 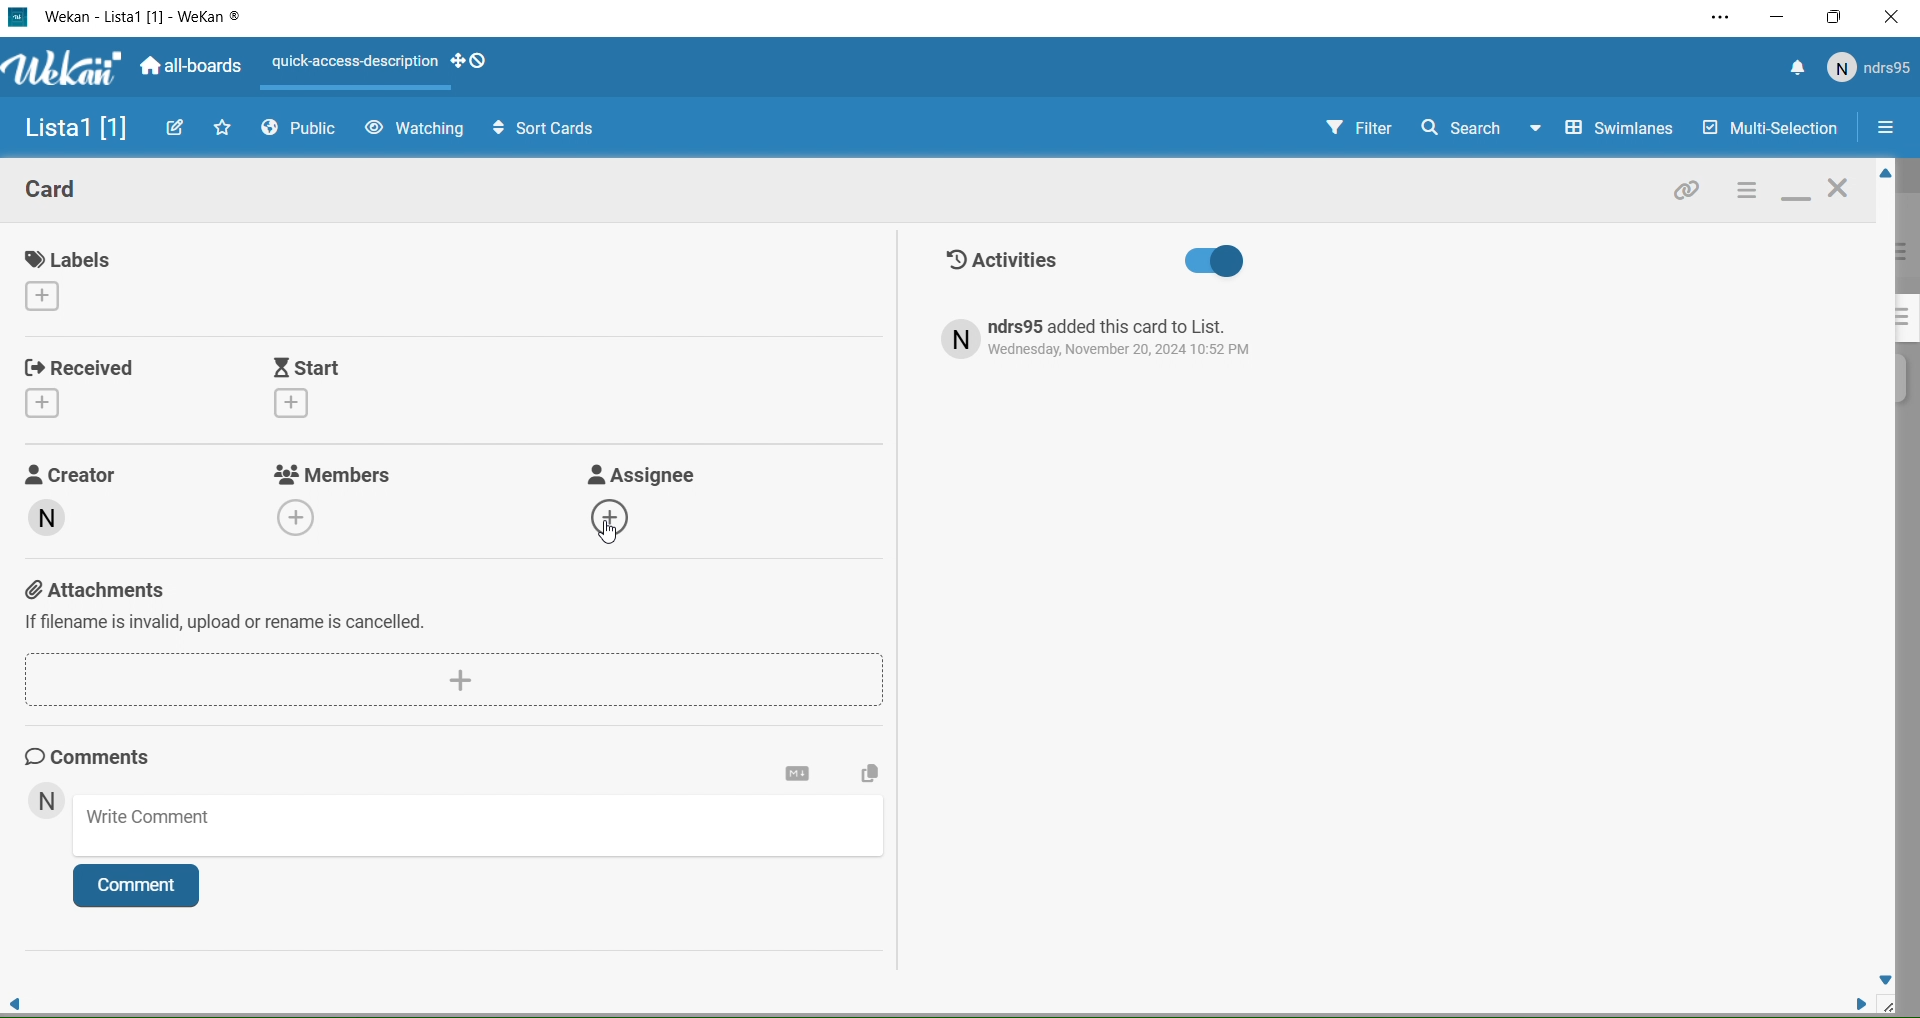 What do you see at coordinates (414, 129) in the screenshot?
I see `Watching` at bounding box center [414, 129].